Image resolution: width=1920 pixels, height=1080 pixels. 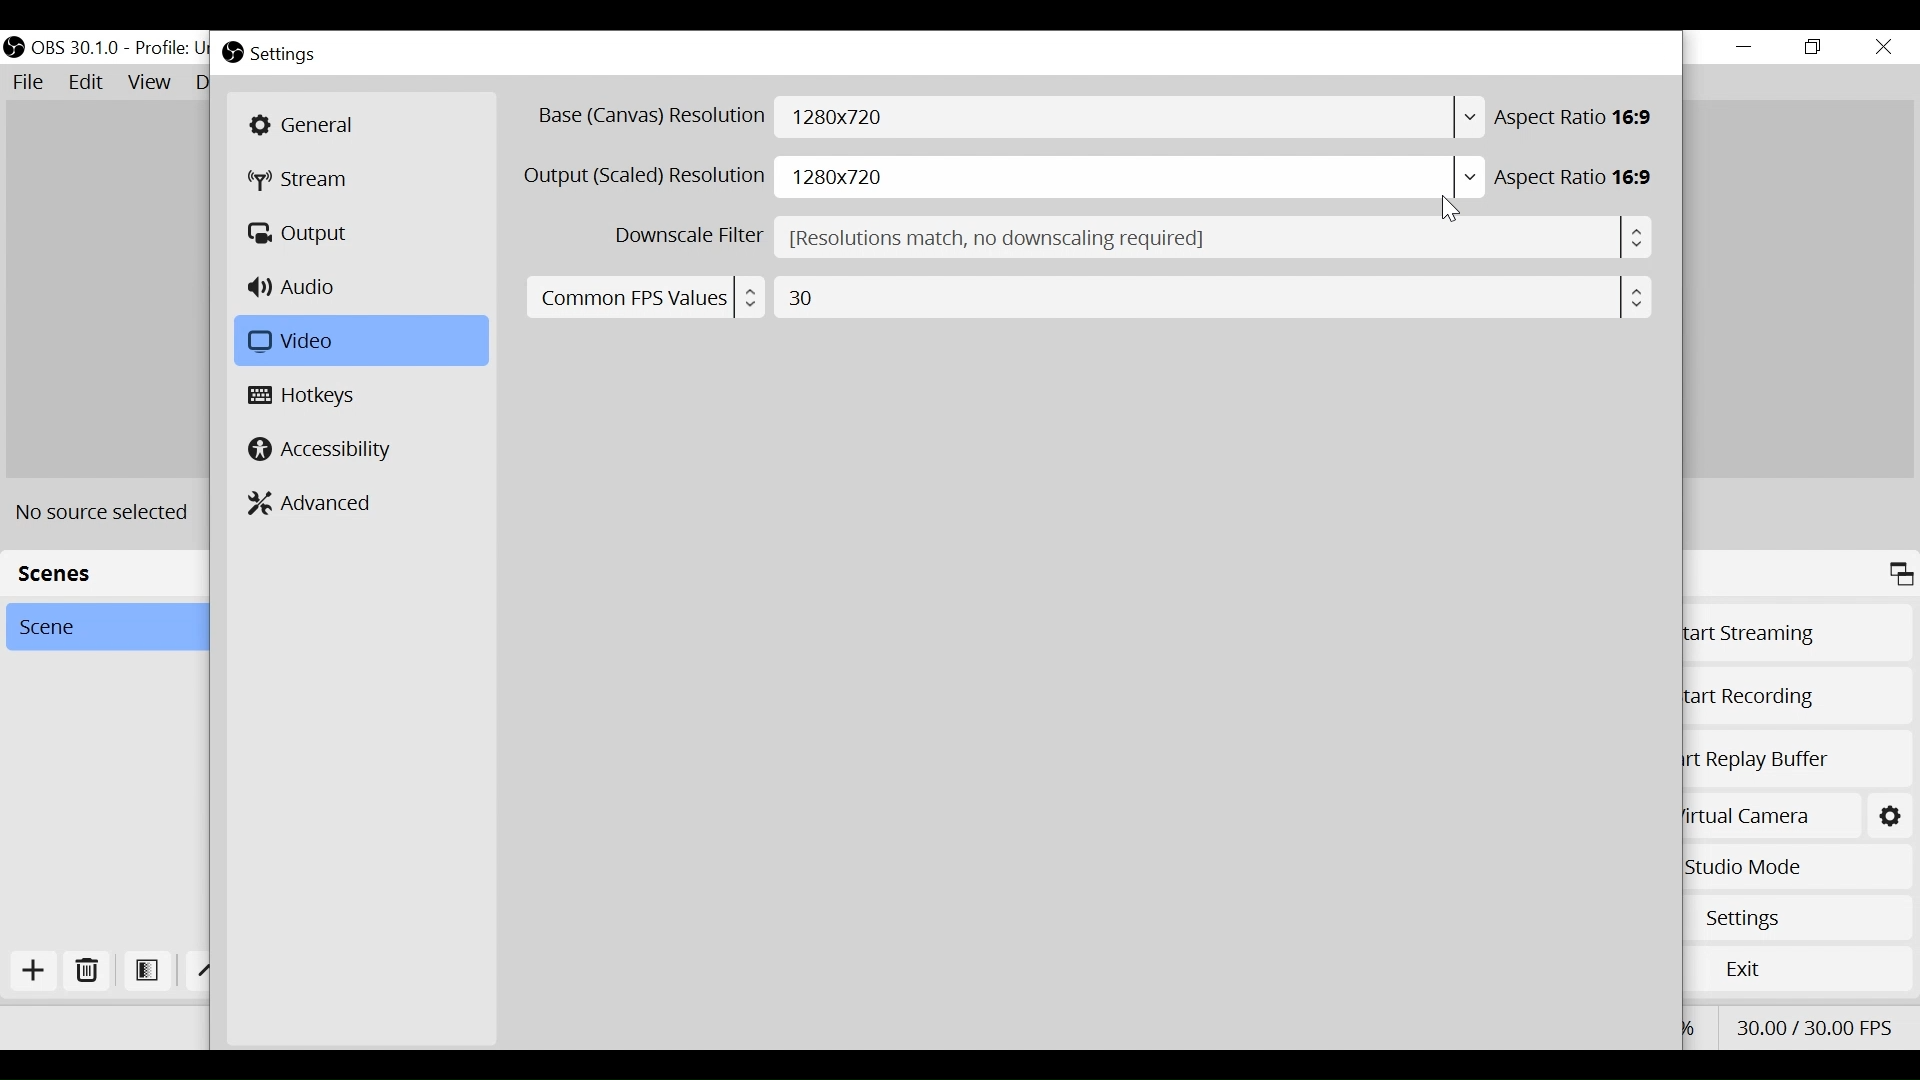 What do you see at coordinates (1814, 47) in the screenshot?
I see `Restore` at bounding box center [1814, 47].